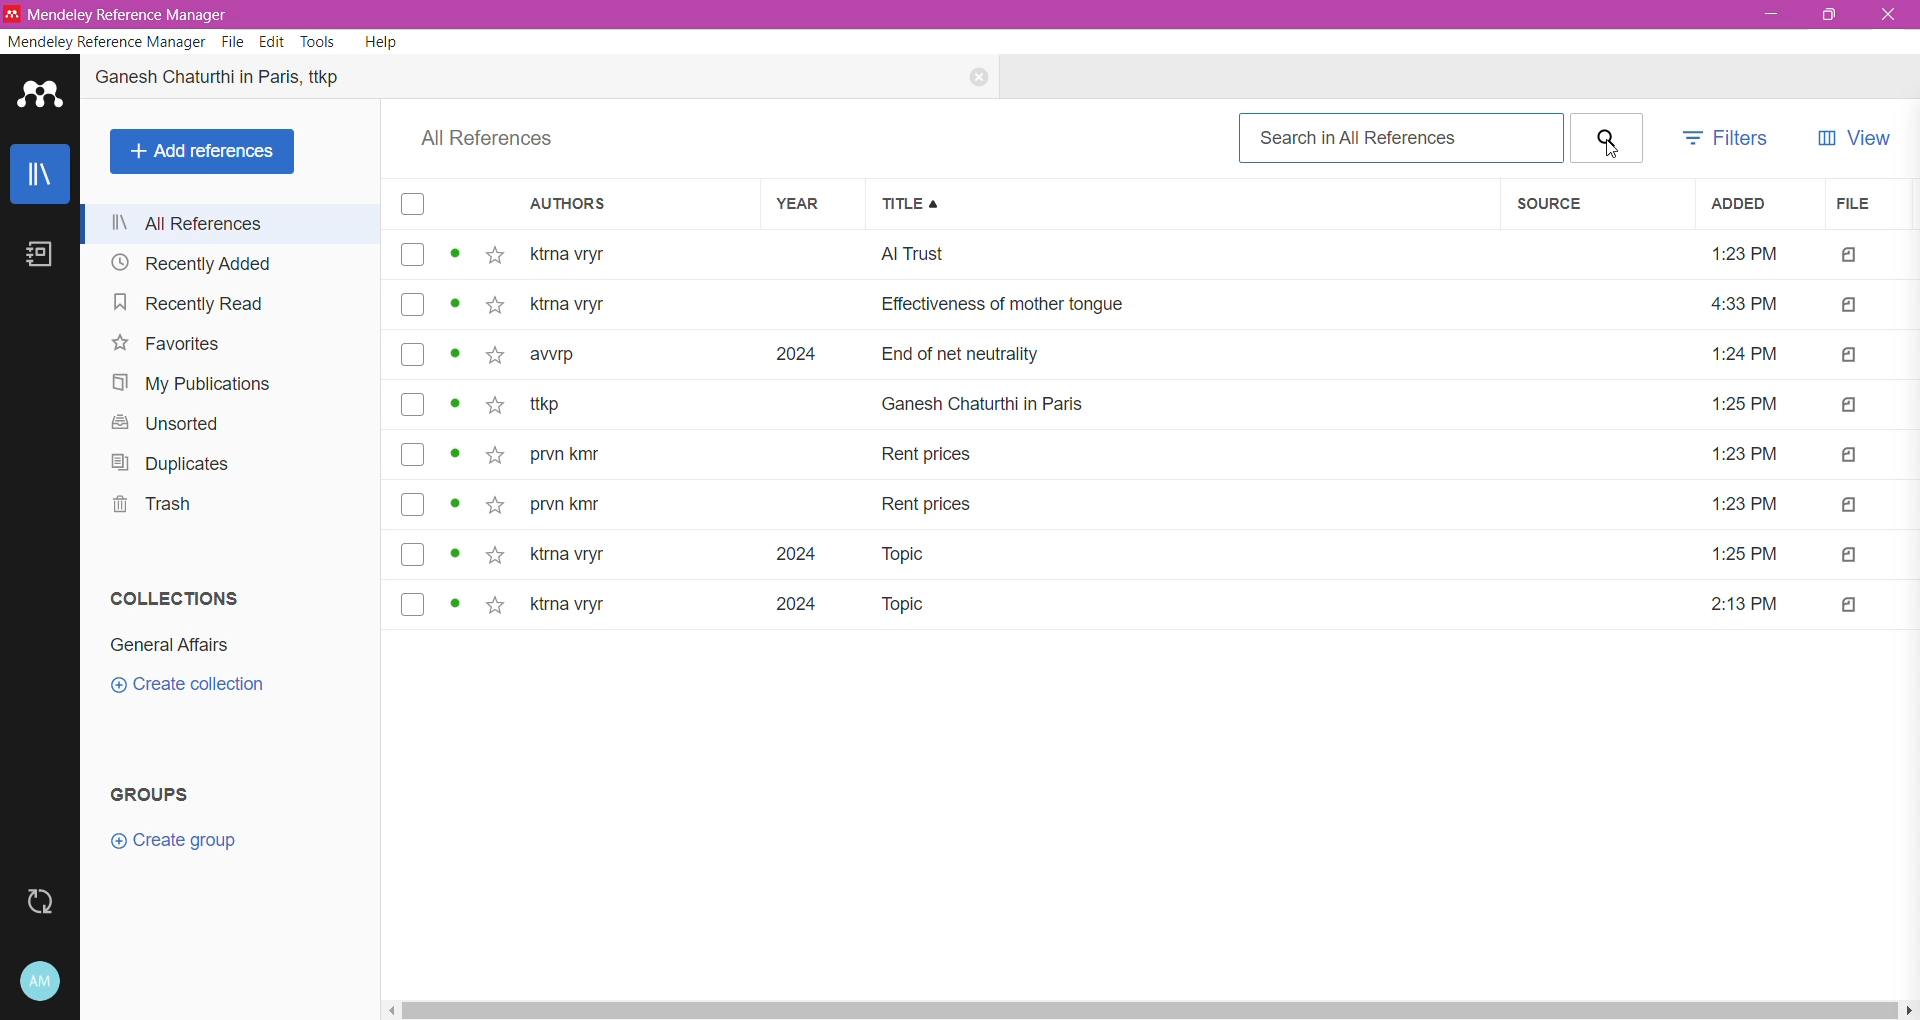 The width and height of the screenshot is (1920, 1020). What do you see at coordinates (106, 42) in the screenshot?
I see `Mendeley Reference Manager` at bounding box center [106, 42].